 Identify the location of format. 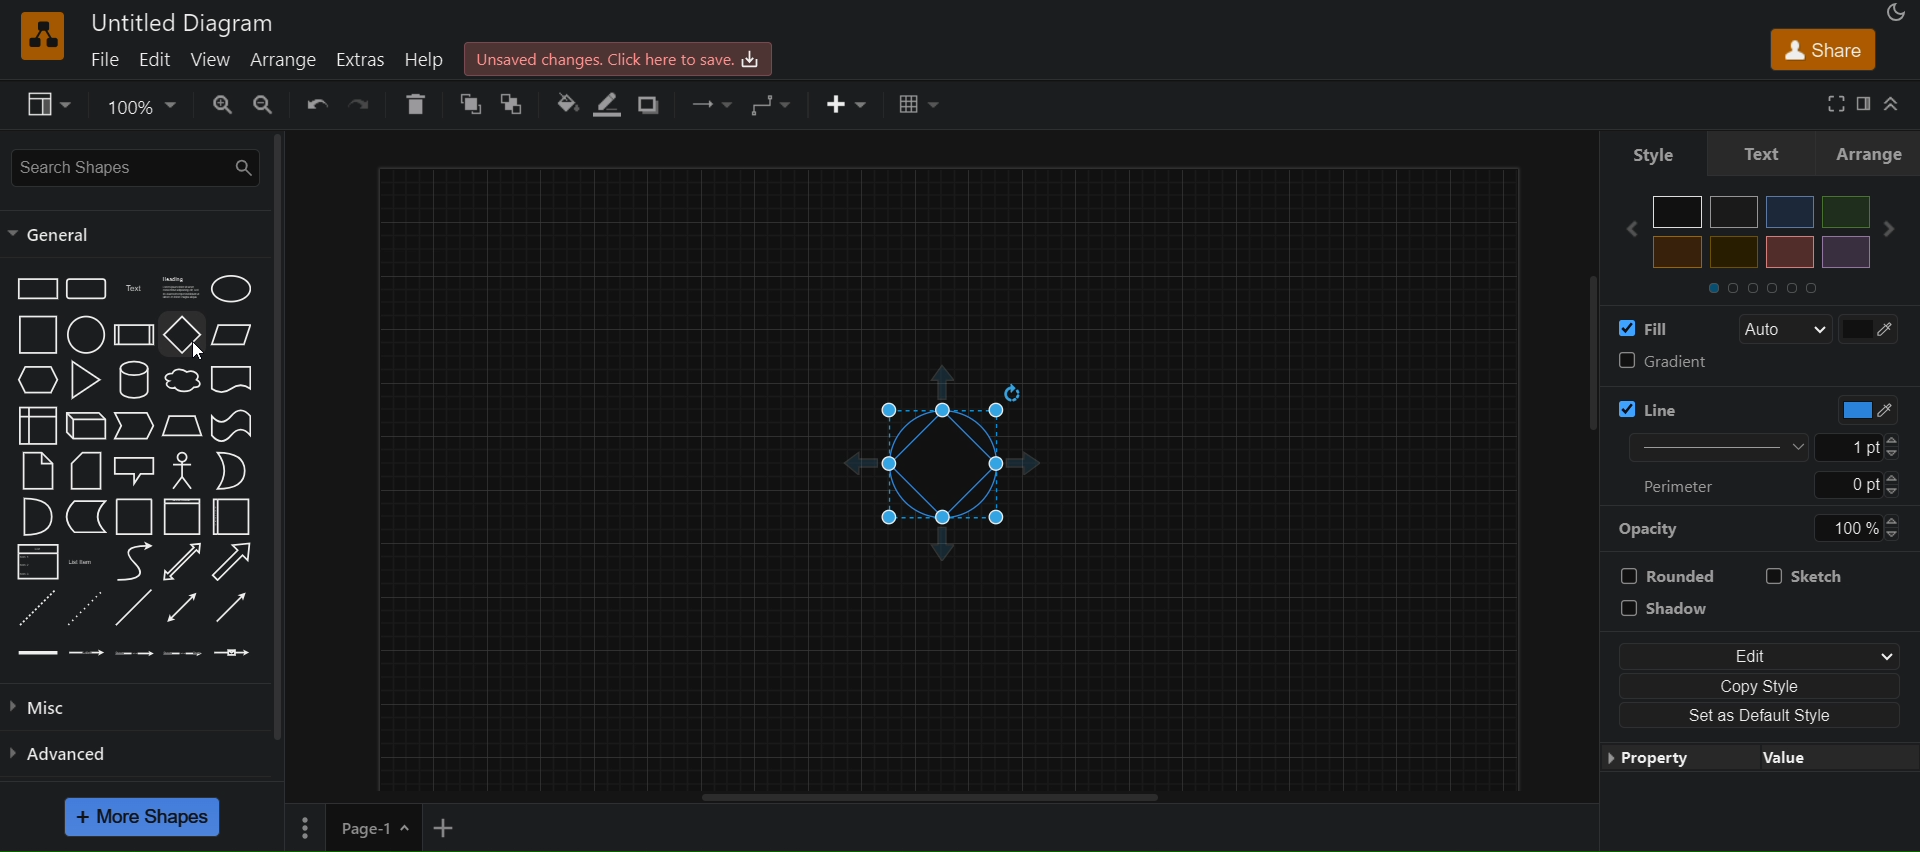
(1866, 104).